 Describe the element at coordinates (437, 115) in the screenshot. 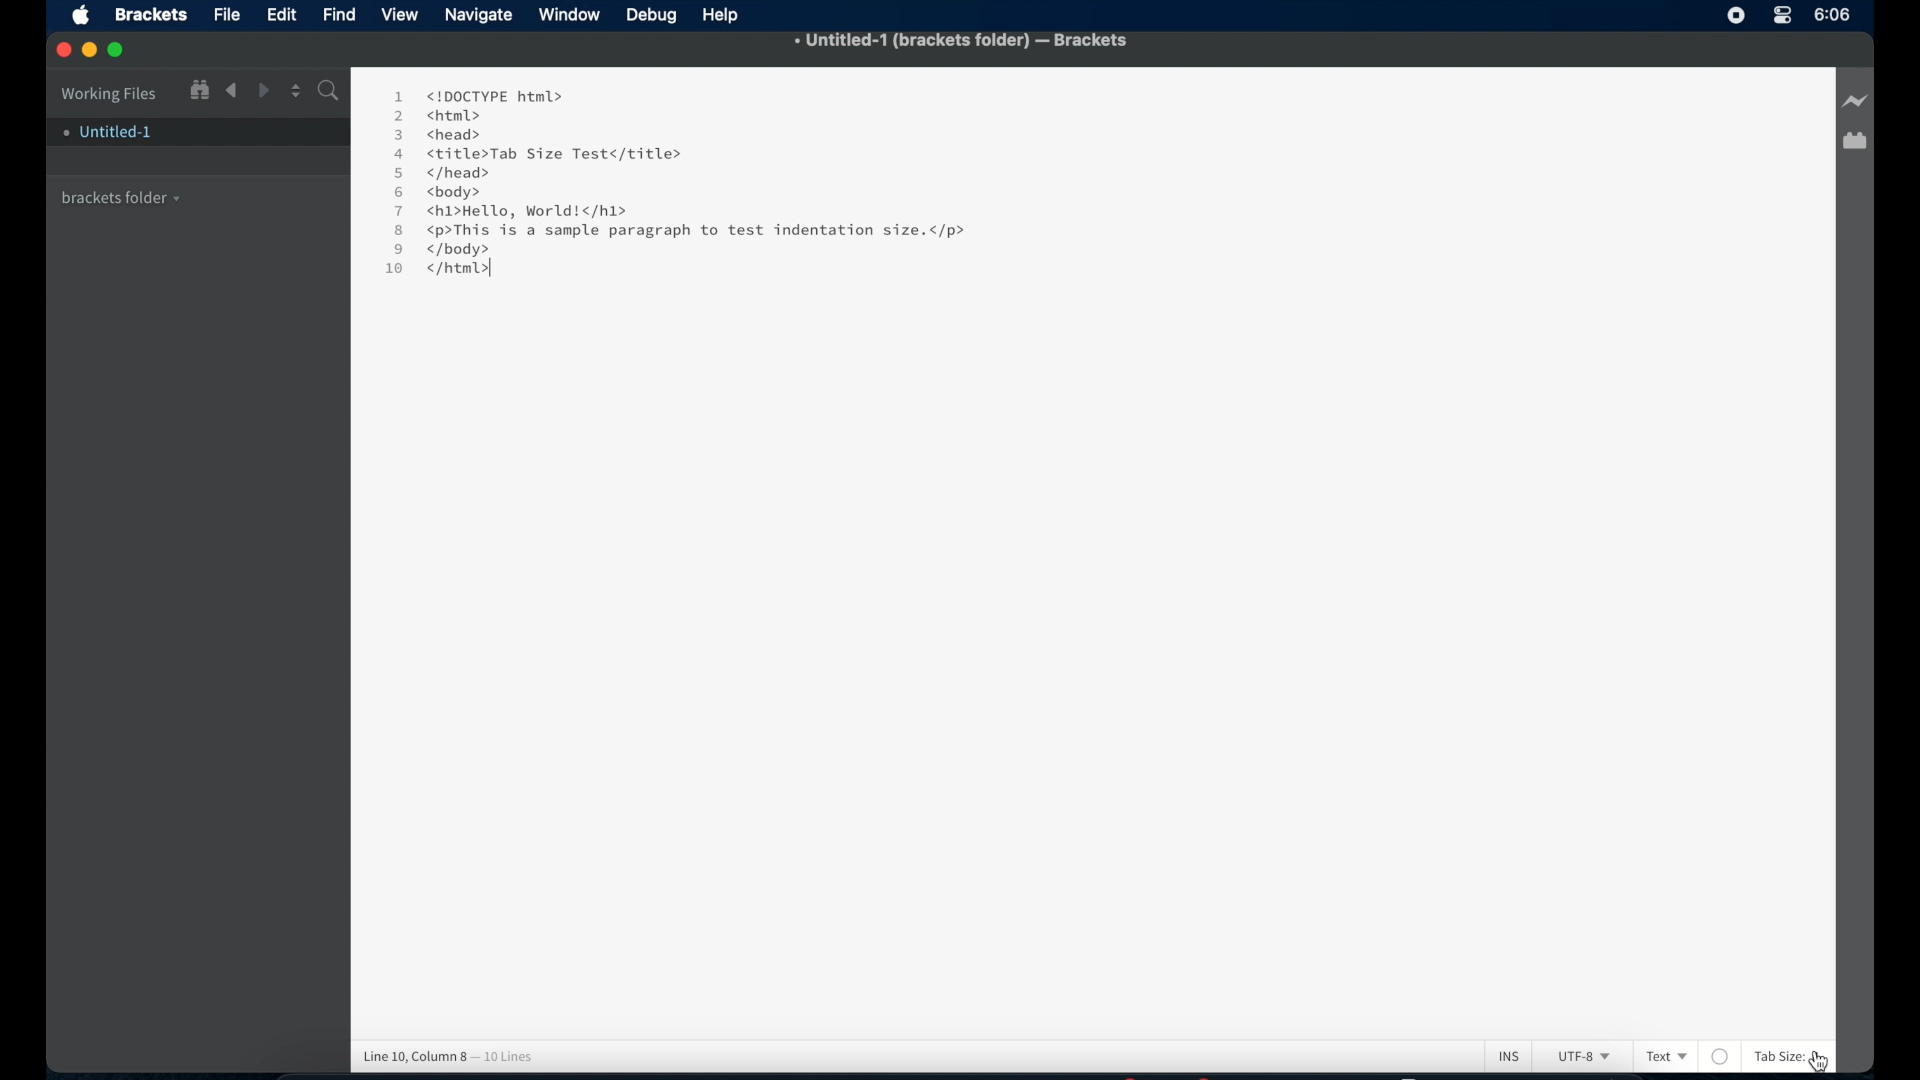

I see `2 <html>` at that location.